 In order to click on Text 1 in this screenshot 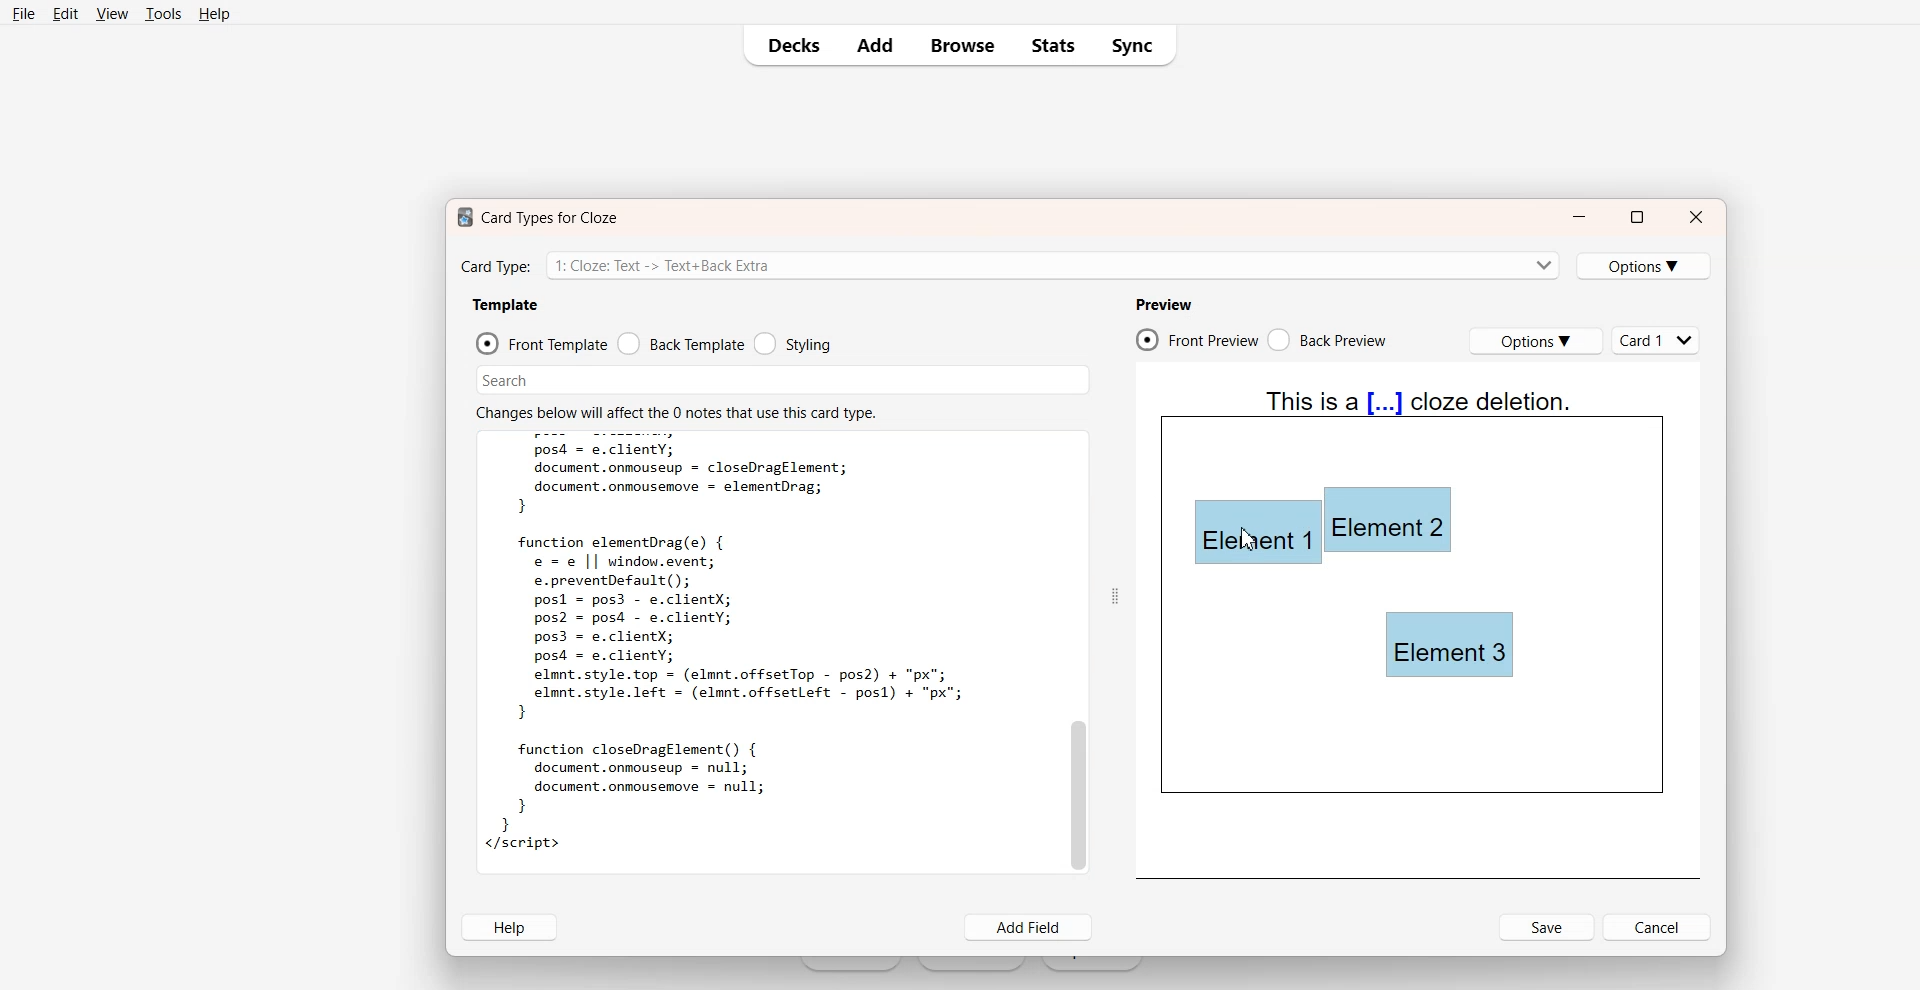, I will do `click(533, 217)`.